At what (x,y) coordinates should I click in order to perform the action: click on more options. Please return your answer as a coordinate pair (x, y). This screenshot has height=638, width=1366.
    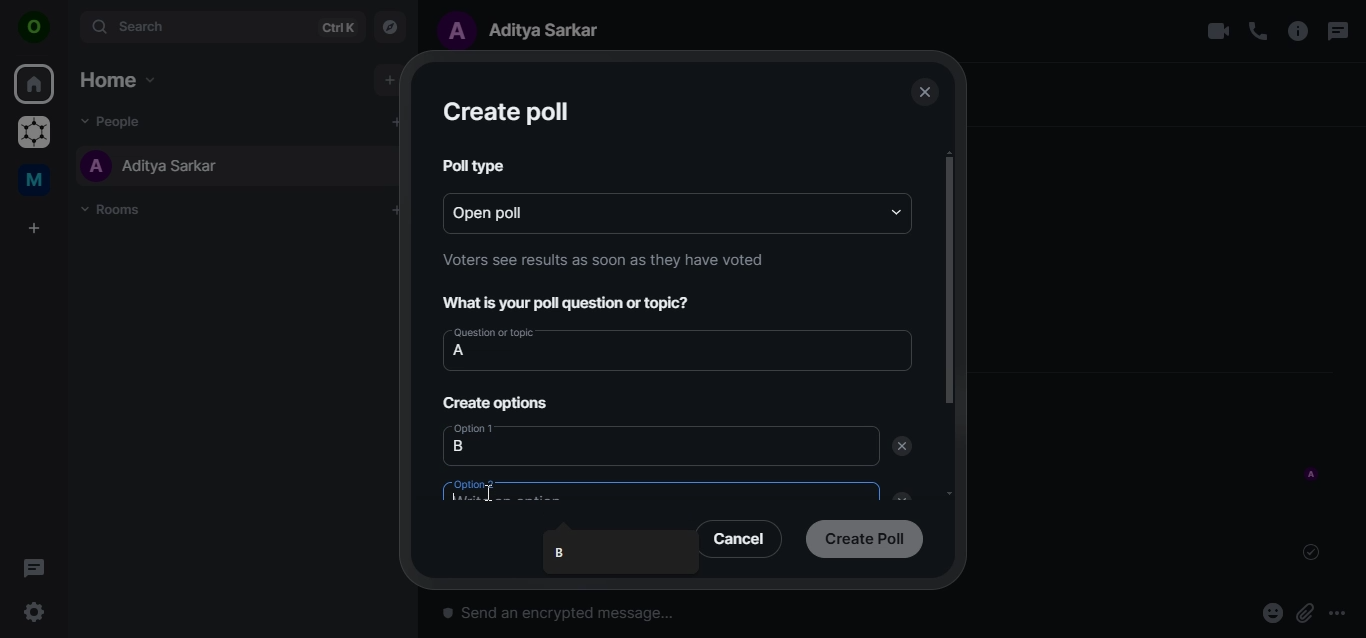
    Looking at the image, I should click on (1344, 613).